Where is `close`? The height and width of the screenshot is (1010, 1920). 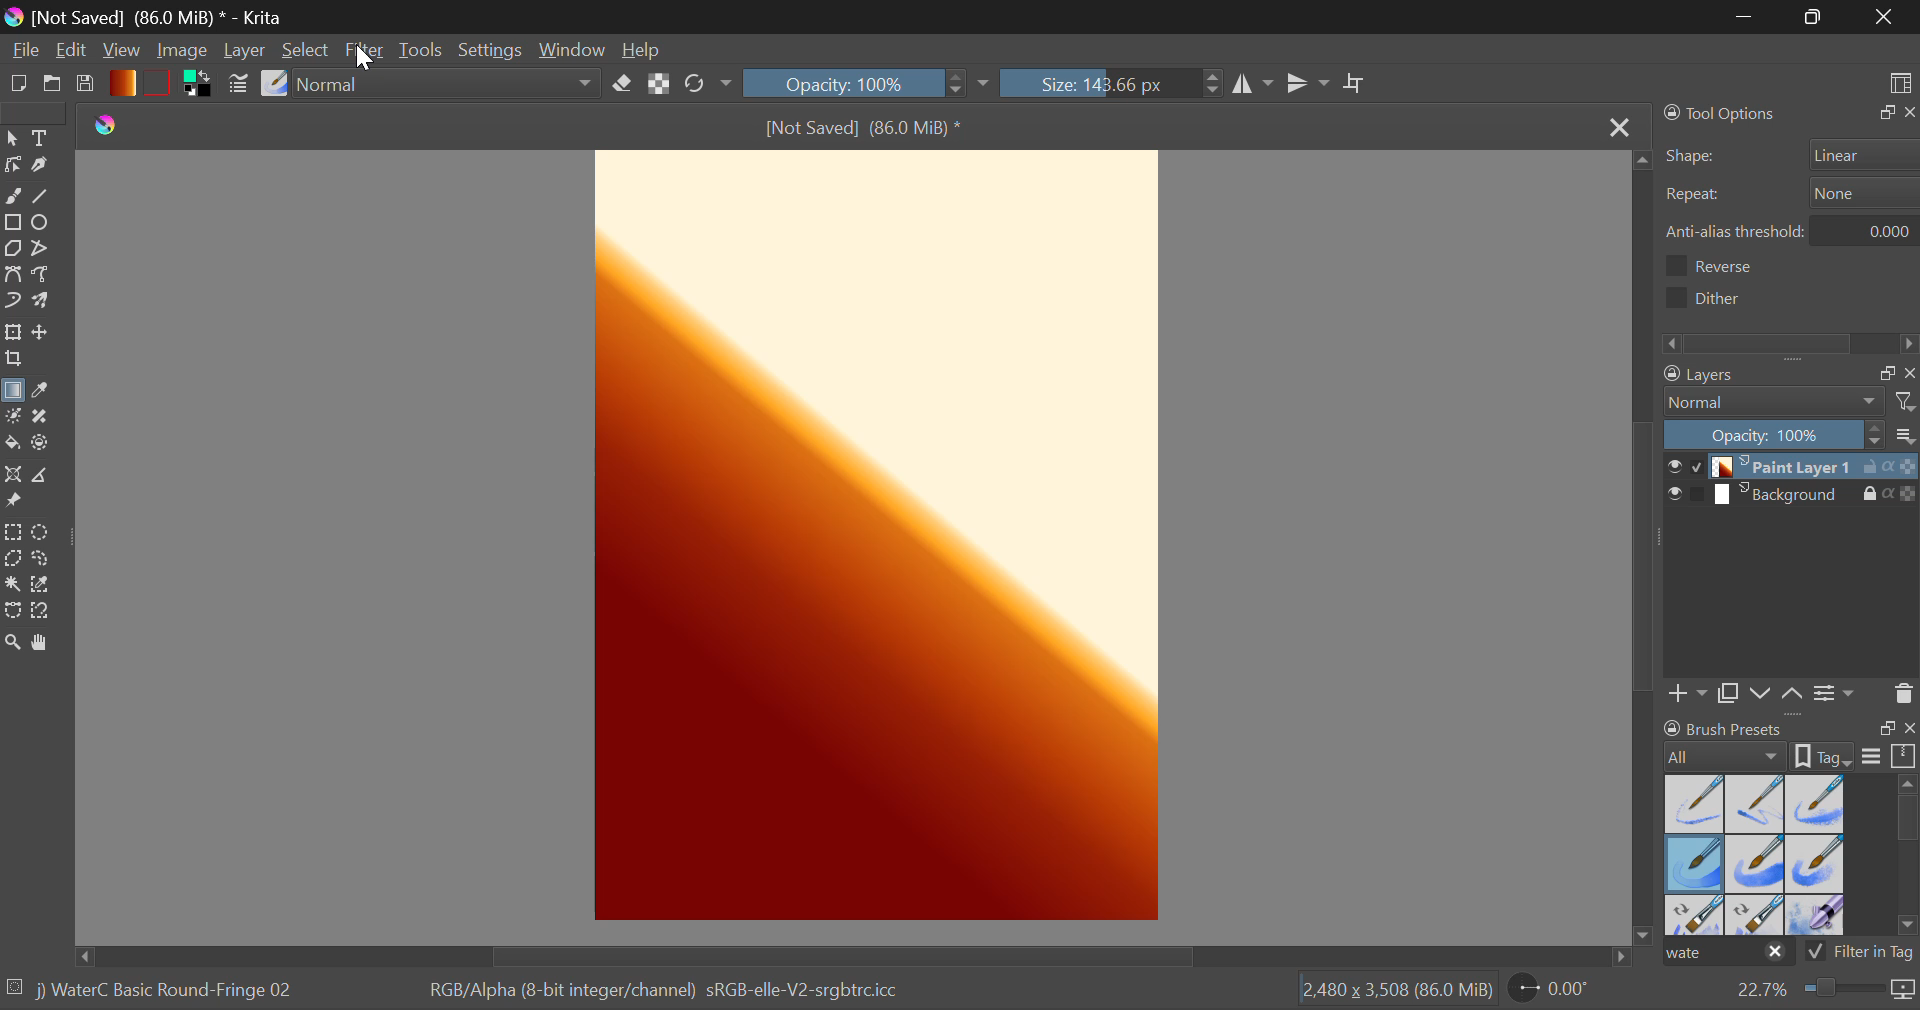 close is located at coordinates (6885, 2621).